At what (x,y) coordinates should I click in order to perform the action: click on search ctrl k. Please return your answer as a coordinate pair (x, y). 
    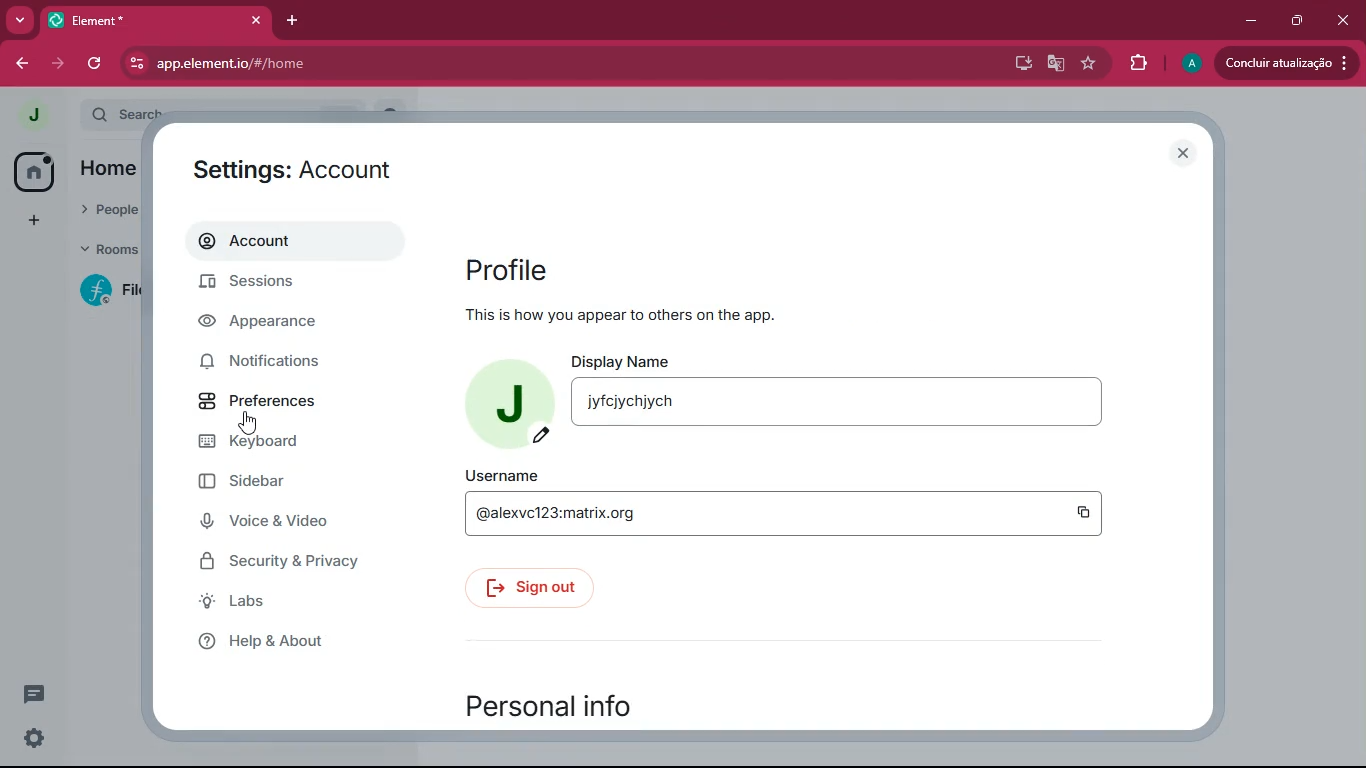
    Looking at the image, I should click on (233, 112).